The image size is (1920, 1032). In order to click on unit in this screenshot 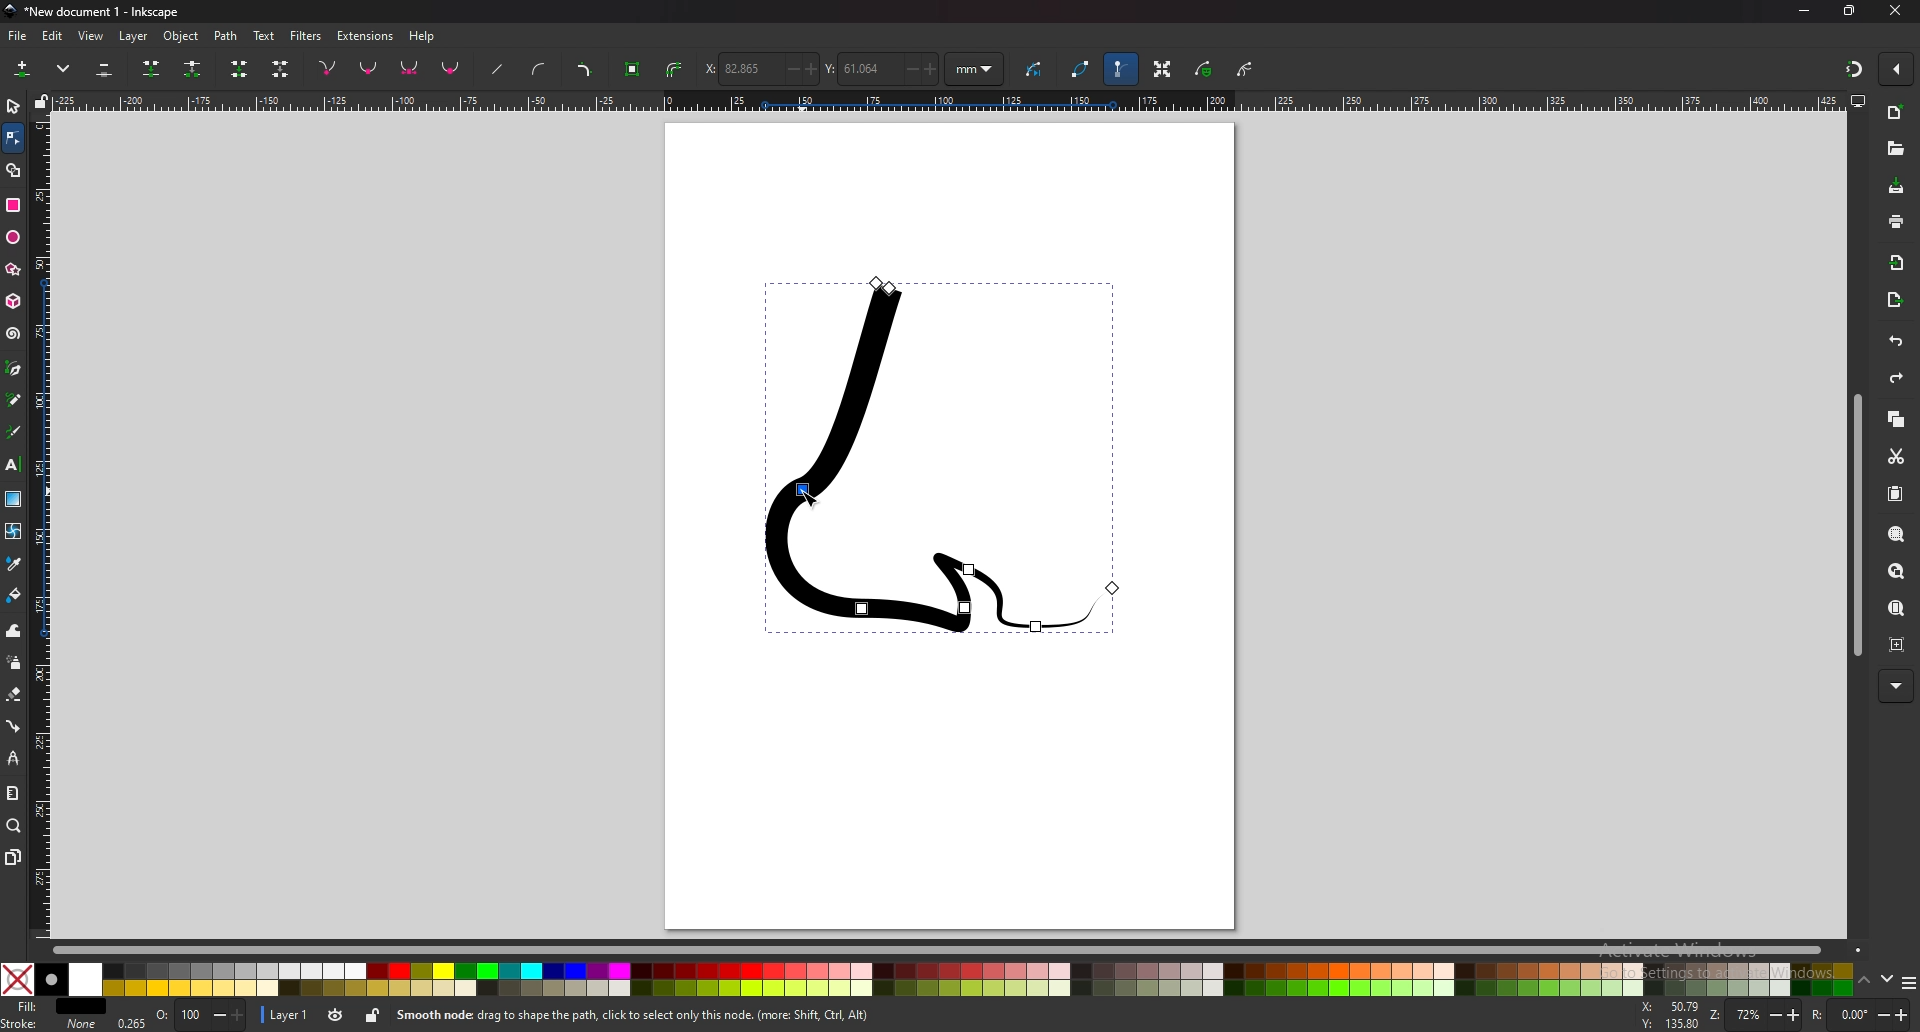, I will do `click(975, 70)`.